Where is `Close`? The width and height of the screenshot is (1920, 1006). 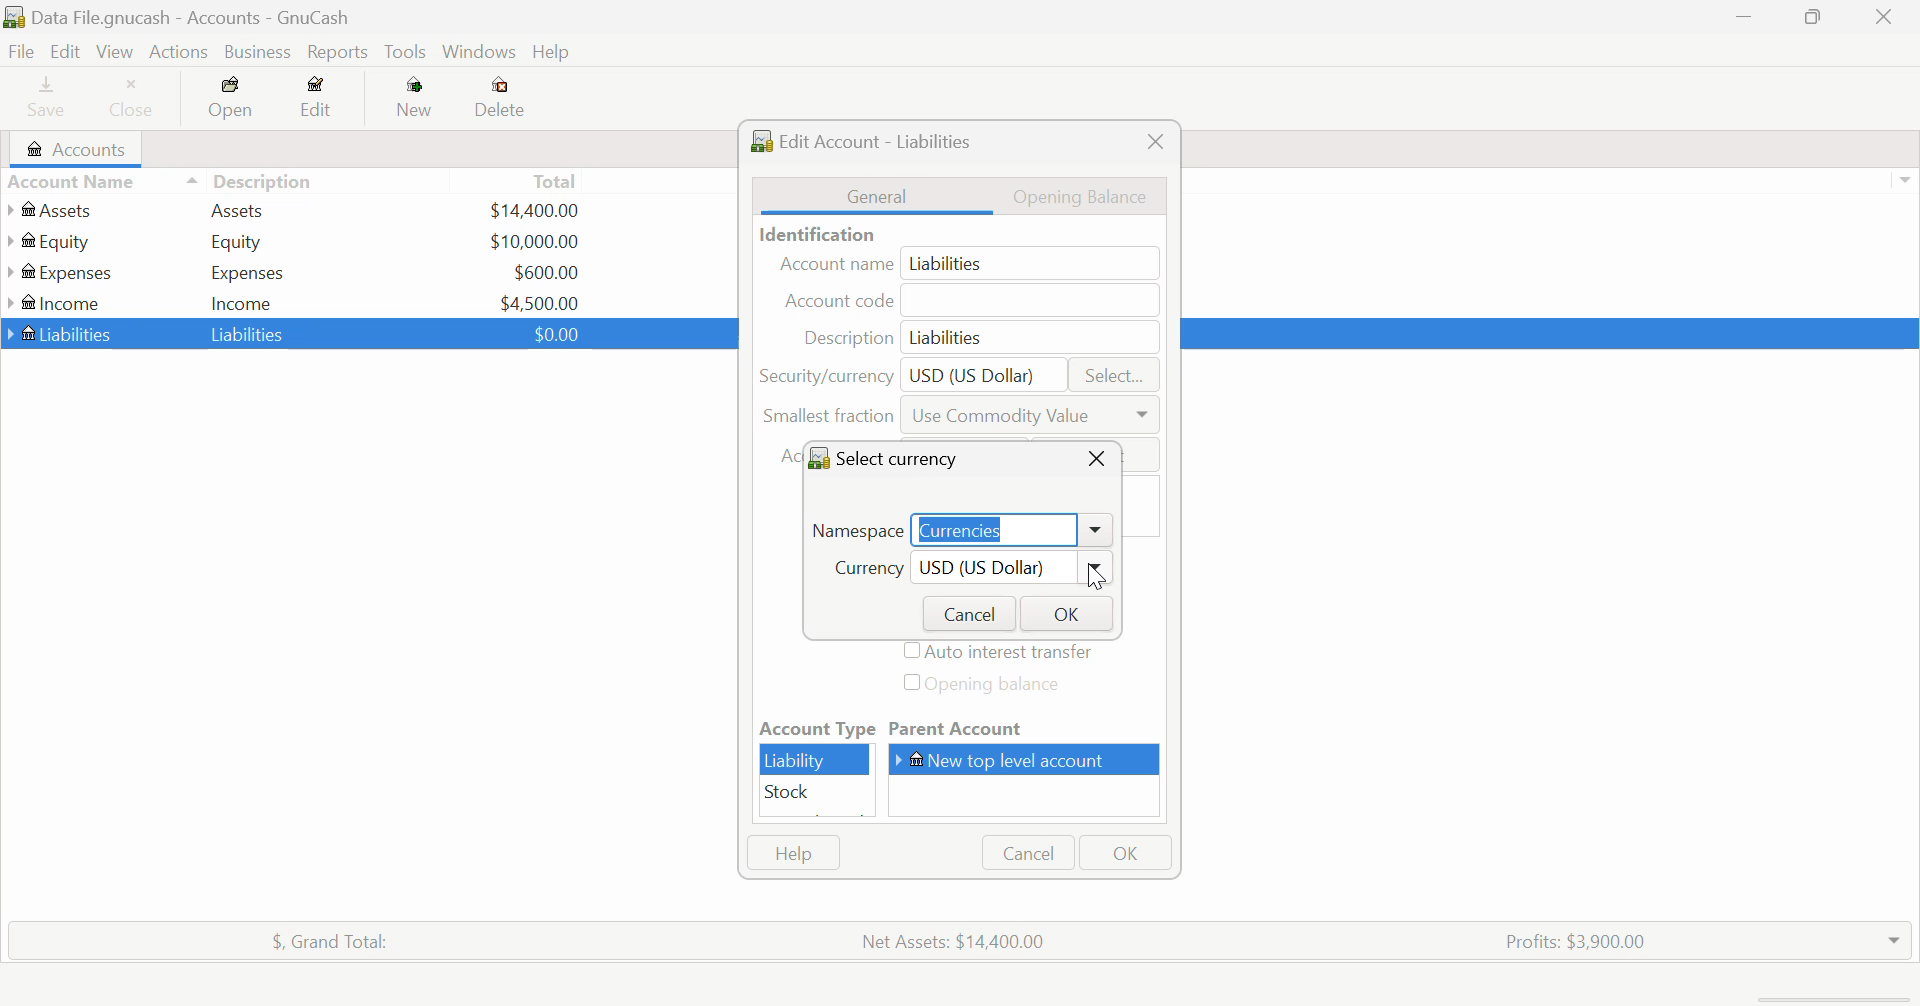
Close is located at coordinates (133, 100).